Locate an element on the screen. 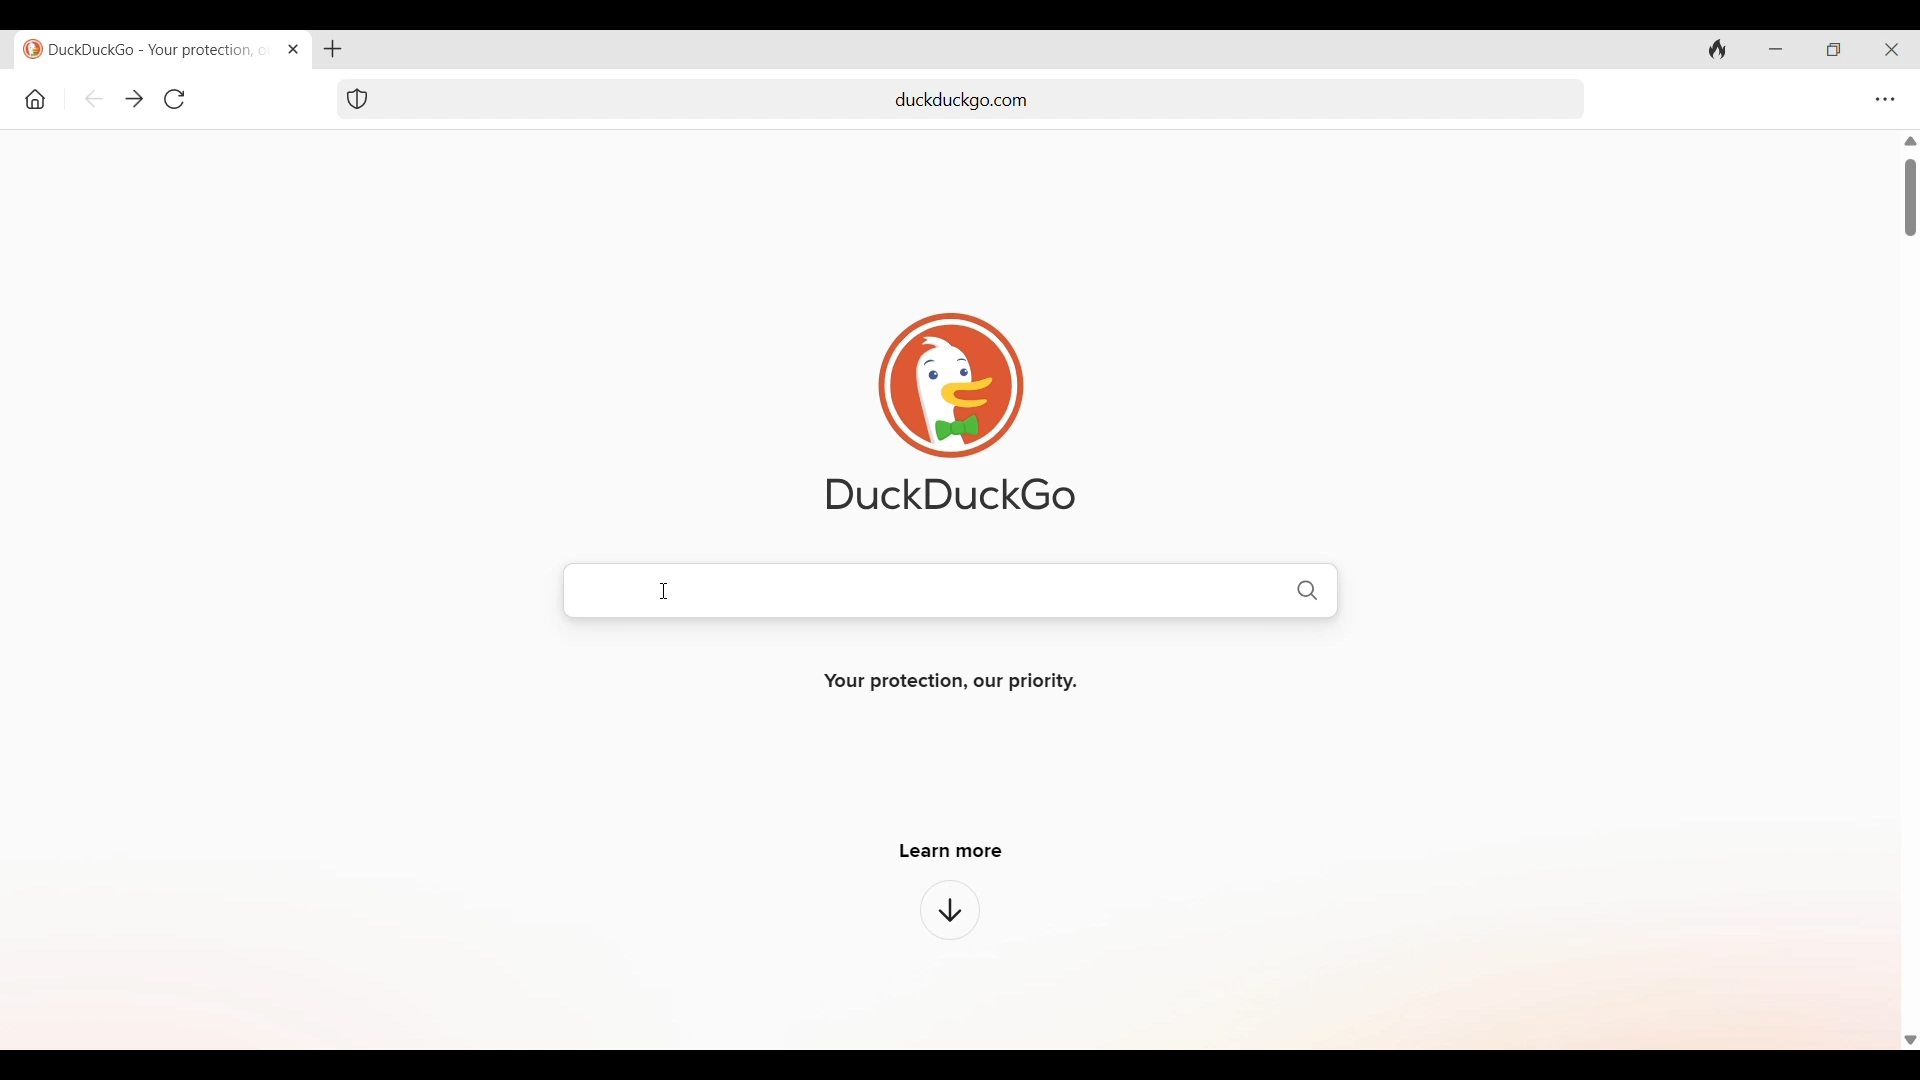  Scroll down  is located at coordinates (1908, 1041).